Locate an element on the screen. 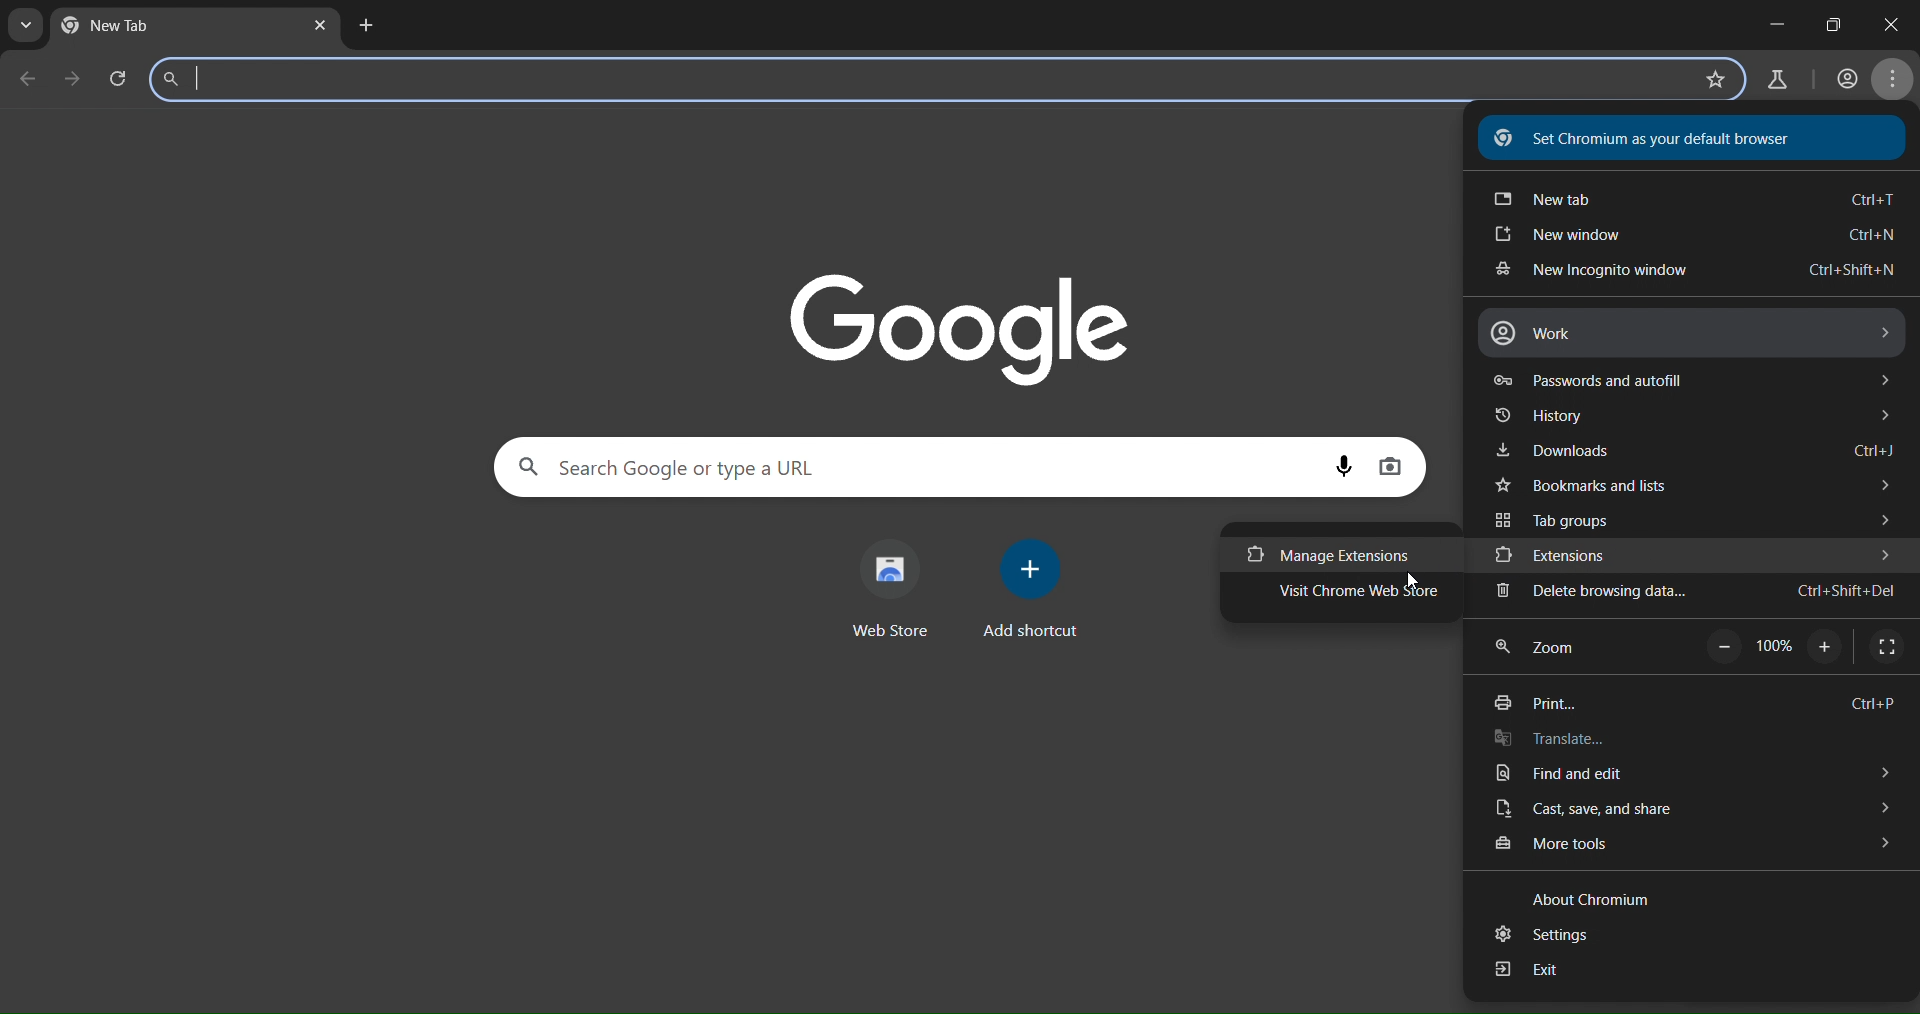 This screenshot has width=1920, height=1014. delete browsing data is located at coordinates (1693, 595).